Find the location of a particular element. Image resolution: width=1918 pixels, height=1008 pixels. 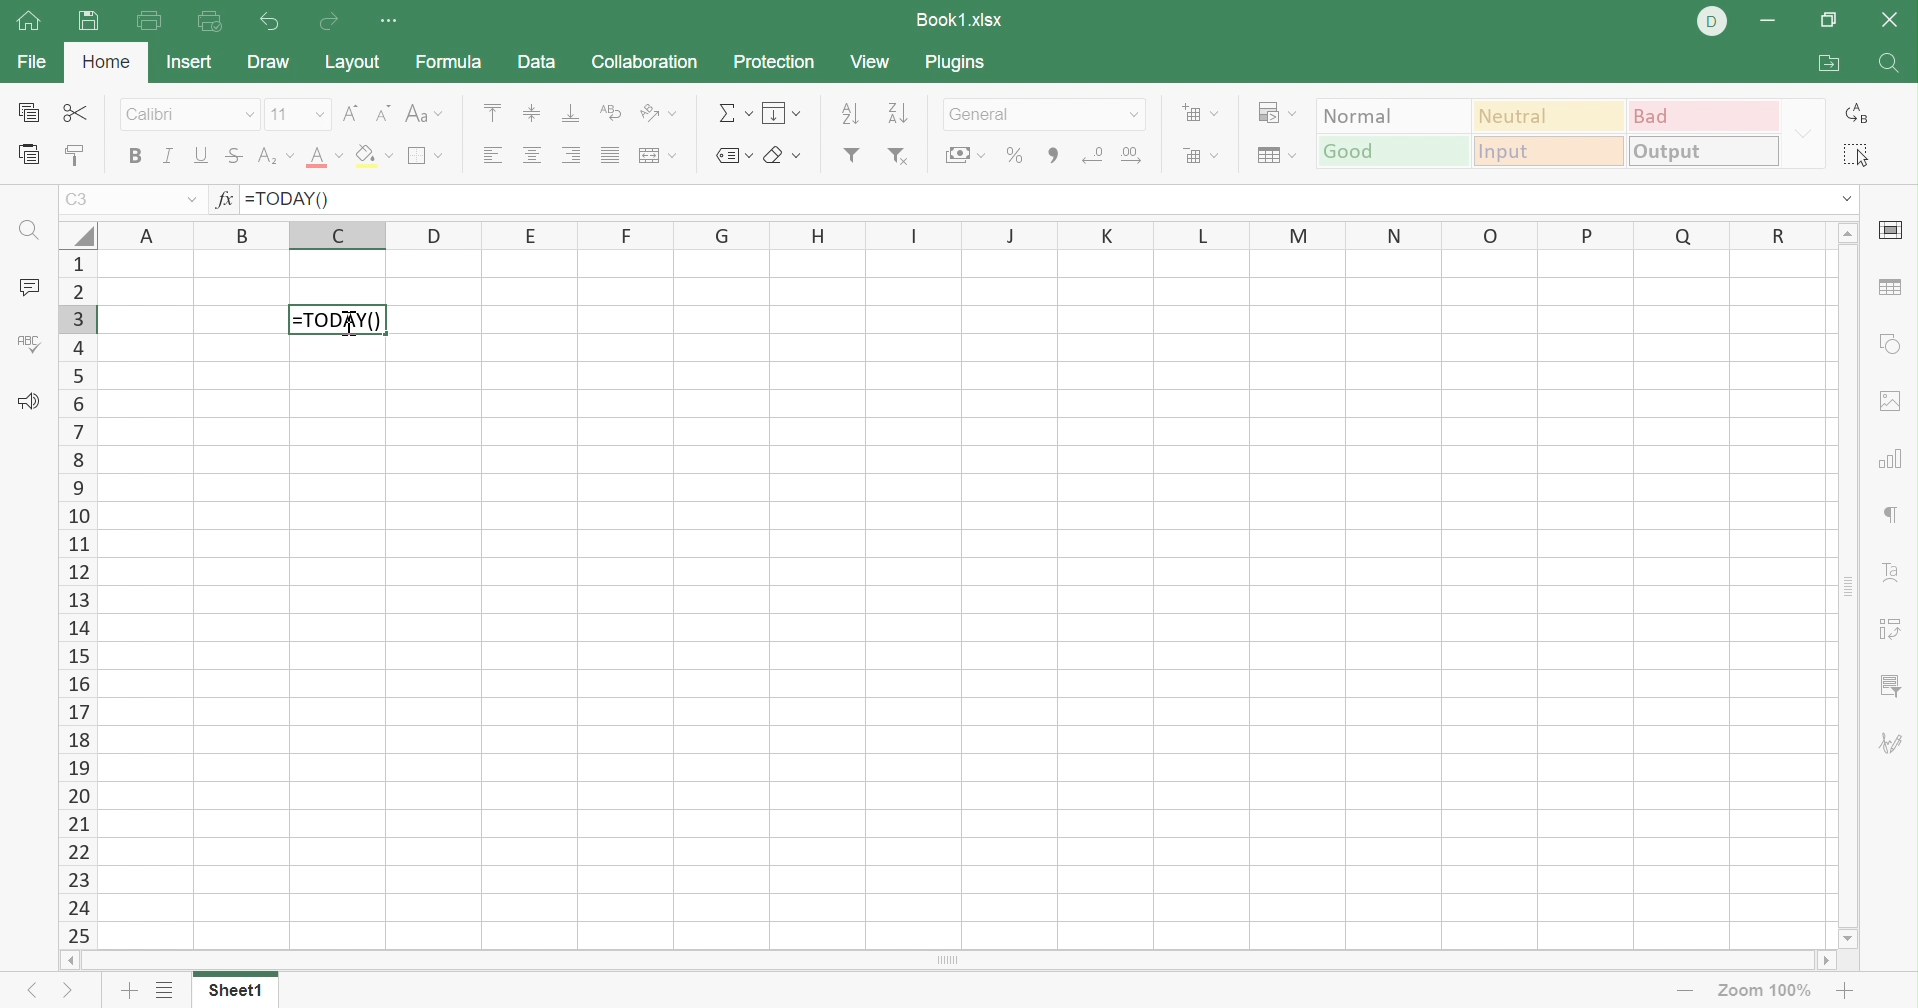

Collaboration is located at coordinates (648, 62).